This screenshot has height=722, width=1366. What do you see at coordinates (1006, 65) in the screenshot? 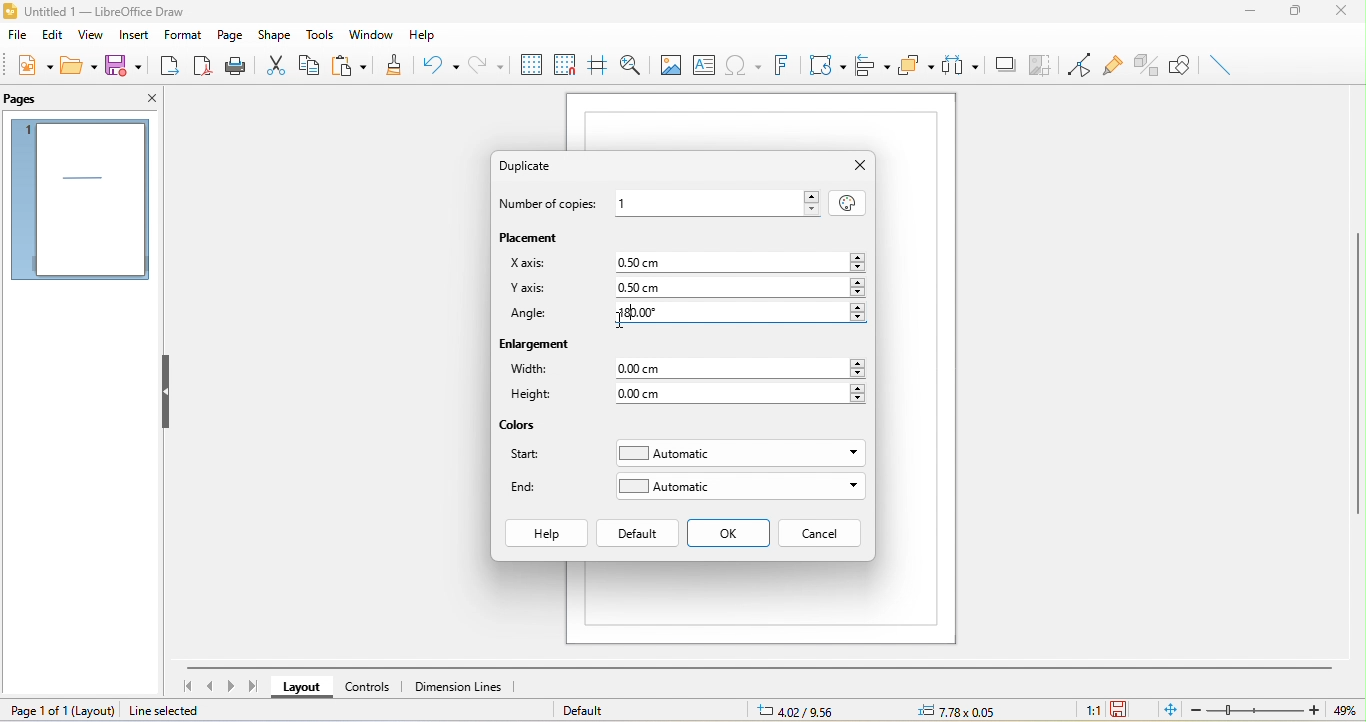
I see `shadow` at bounding box center [1006, 65].